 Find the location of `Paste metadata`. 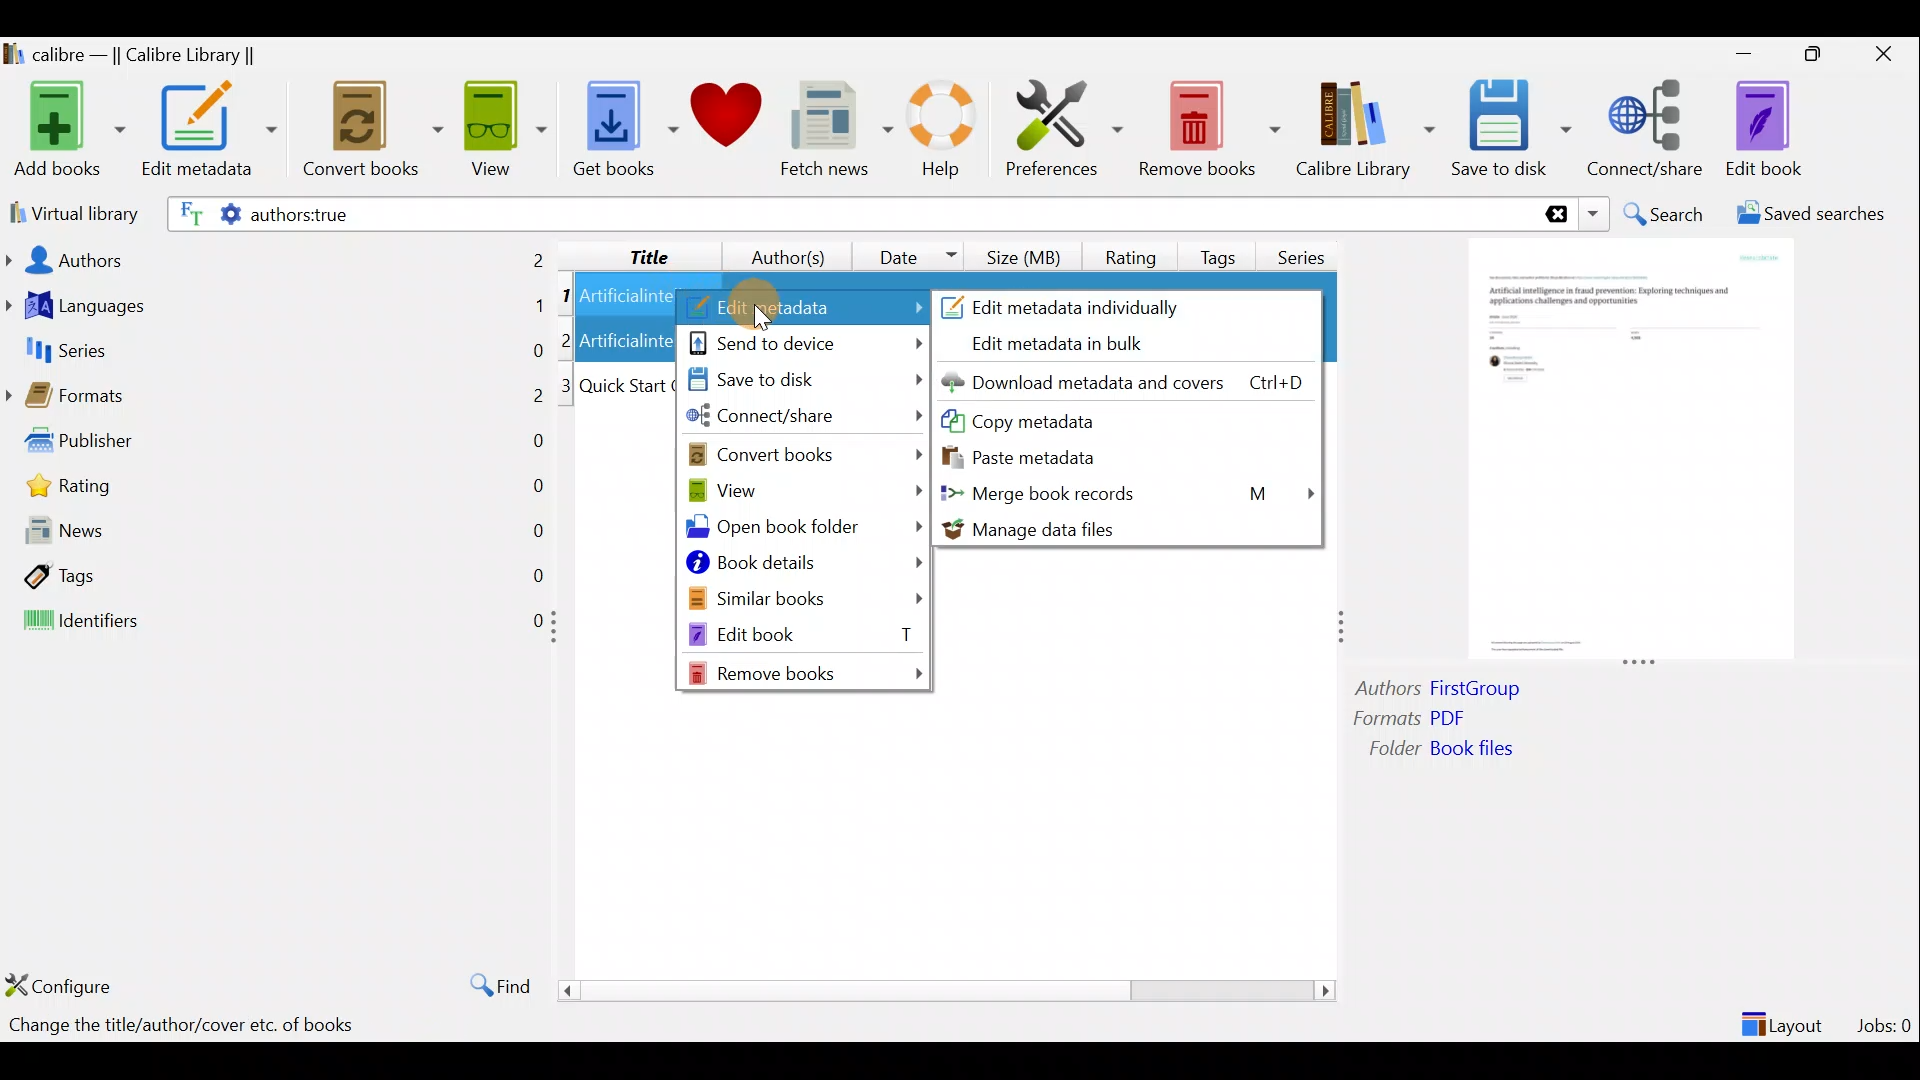

Paste metadata is located at coordinates (1039, 455).